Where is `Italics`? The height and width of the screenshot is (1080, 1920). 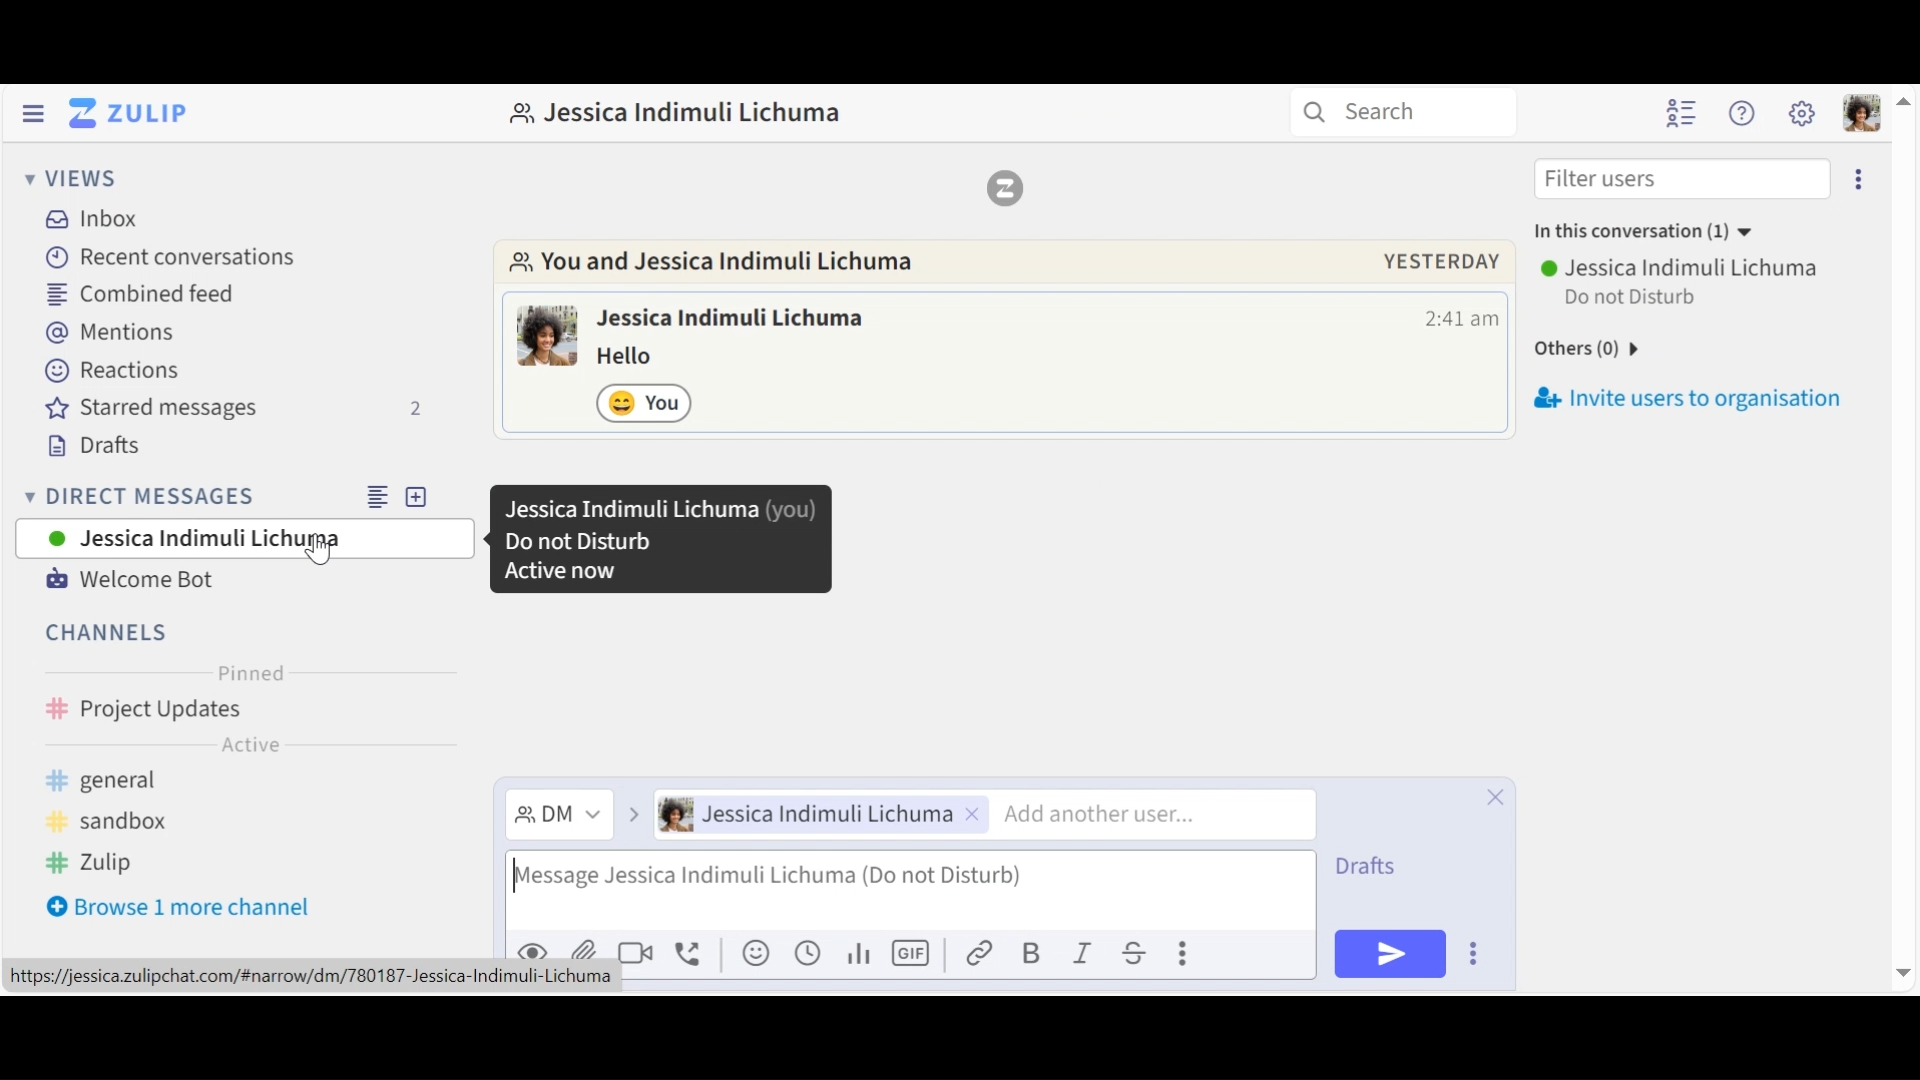 Italics is located at coordinates (1083, 953).